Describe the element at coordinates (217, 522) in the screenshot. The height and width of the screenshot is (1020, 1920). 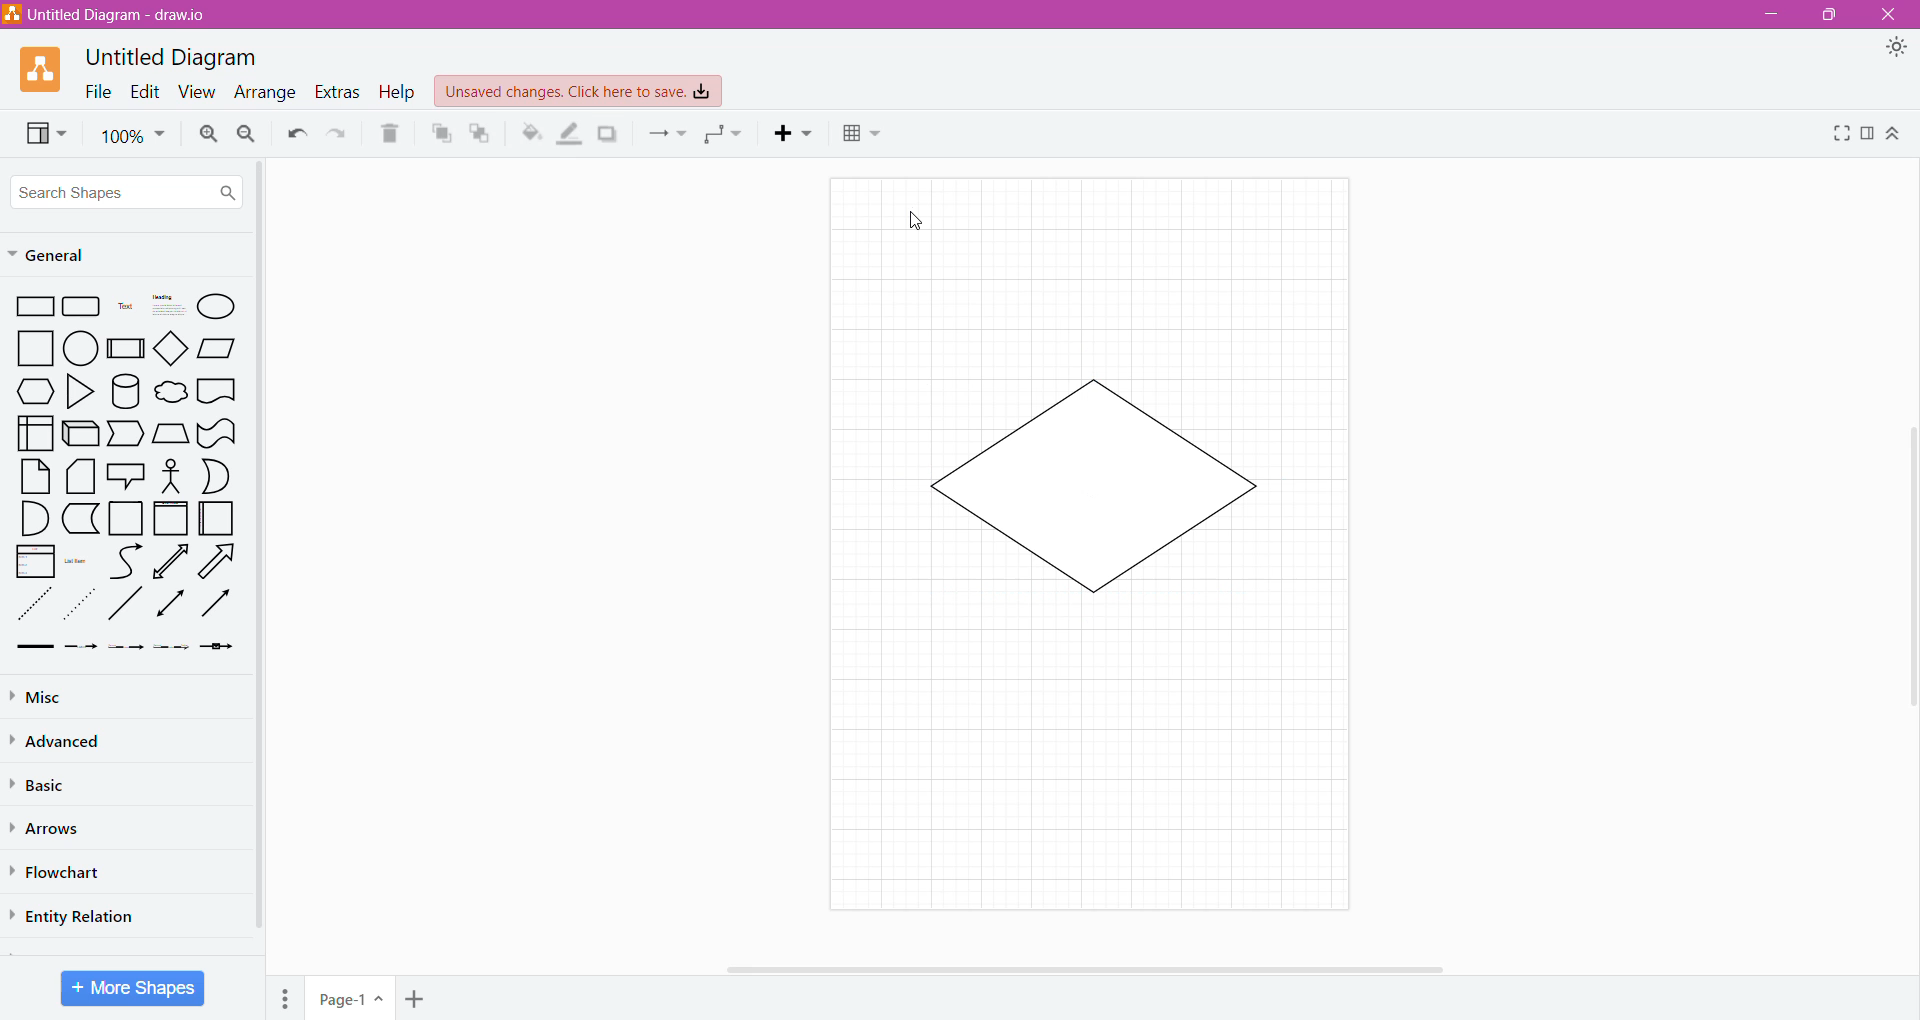
I see `Horizontal Container` at that location.